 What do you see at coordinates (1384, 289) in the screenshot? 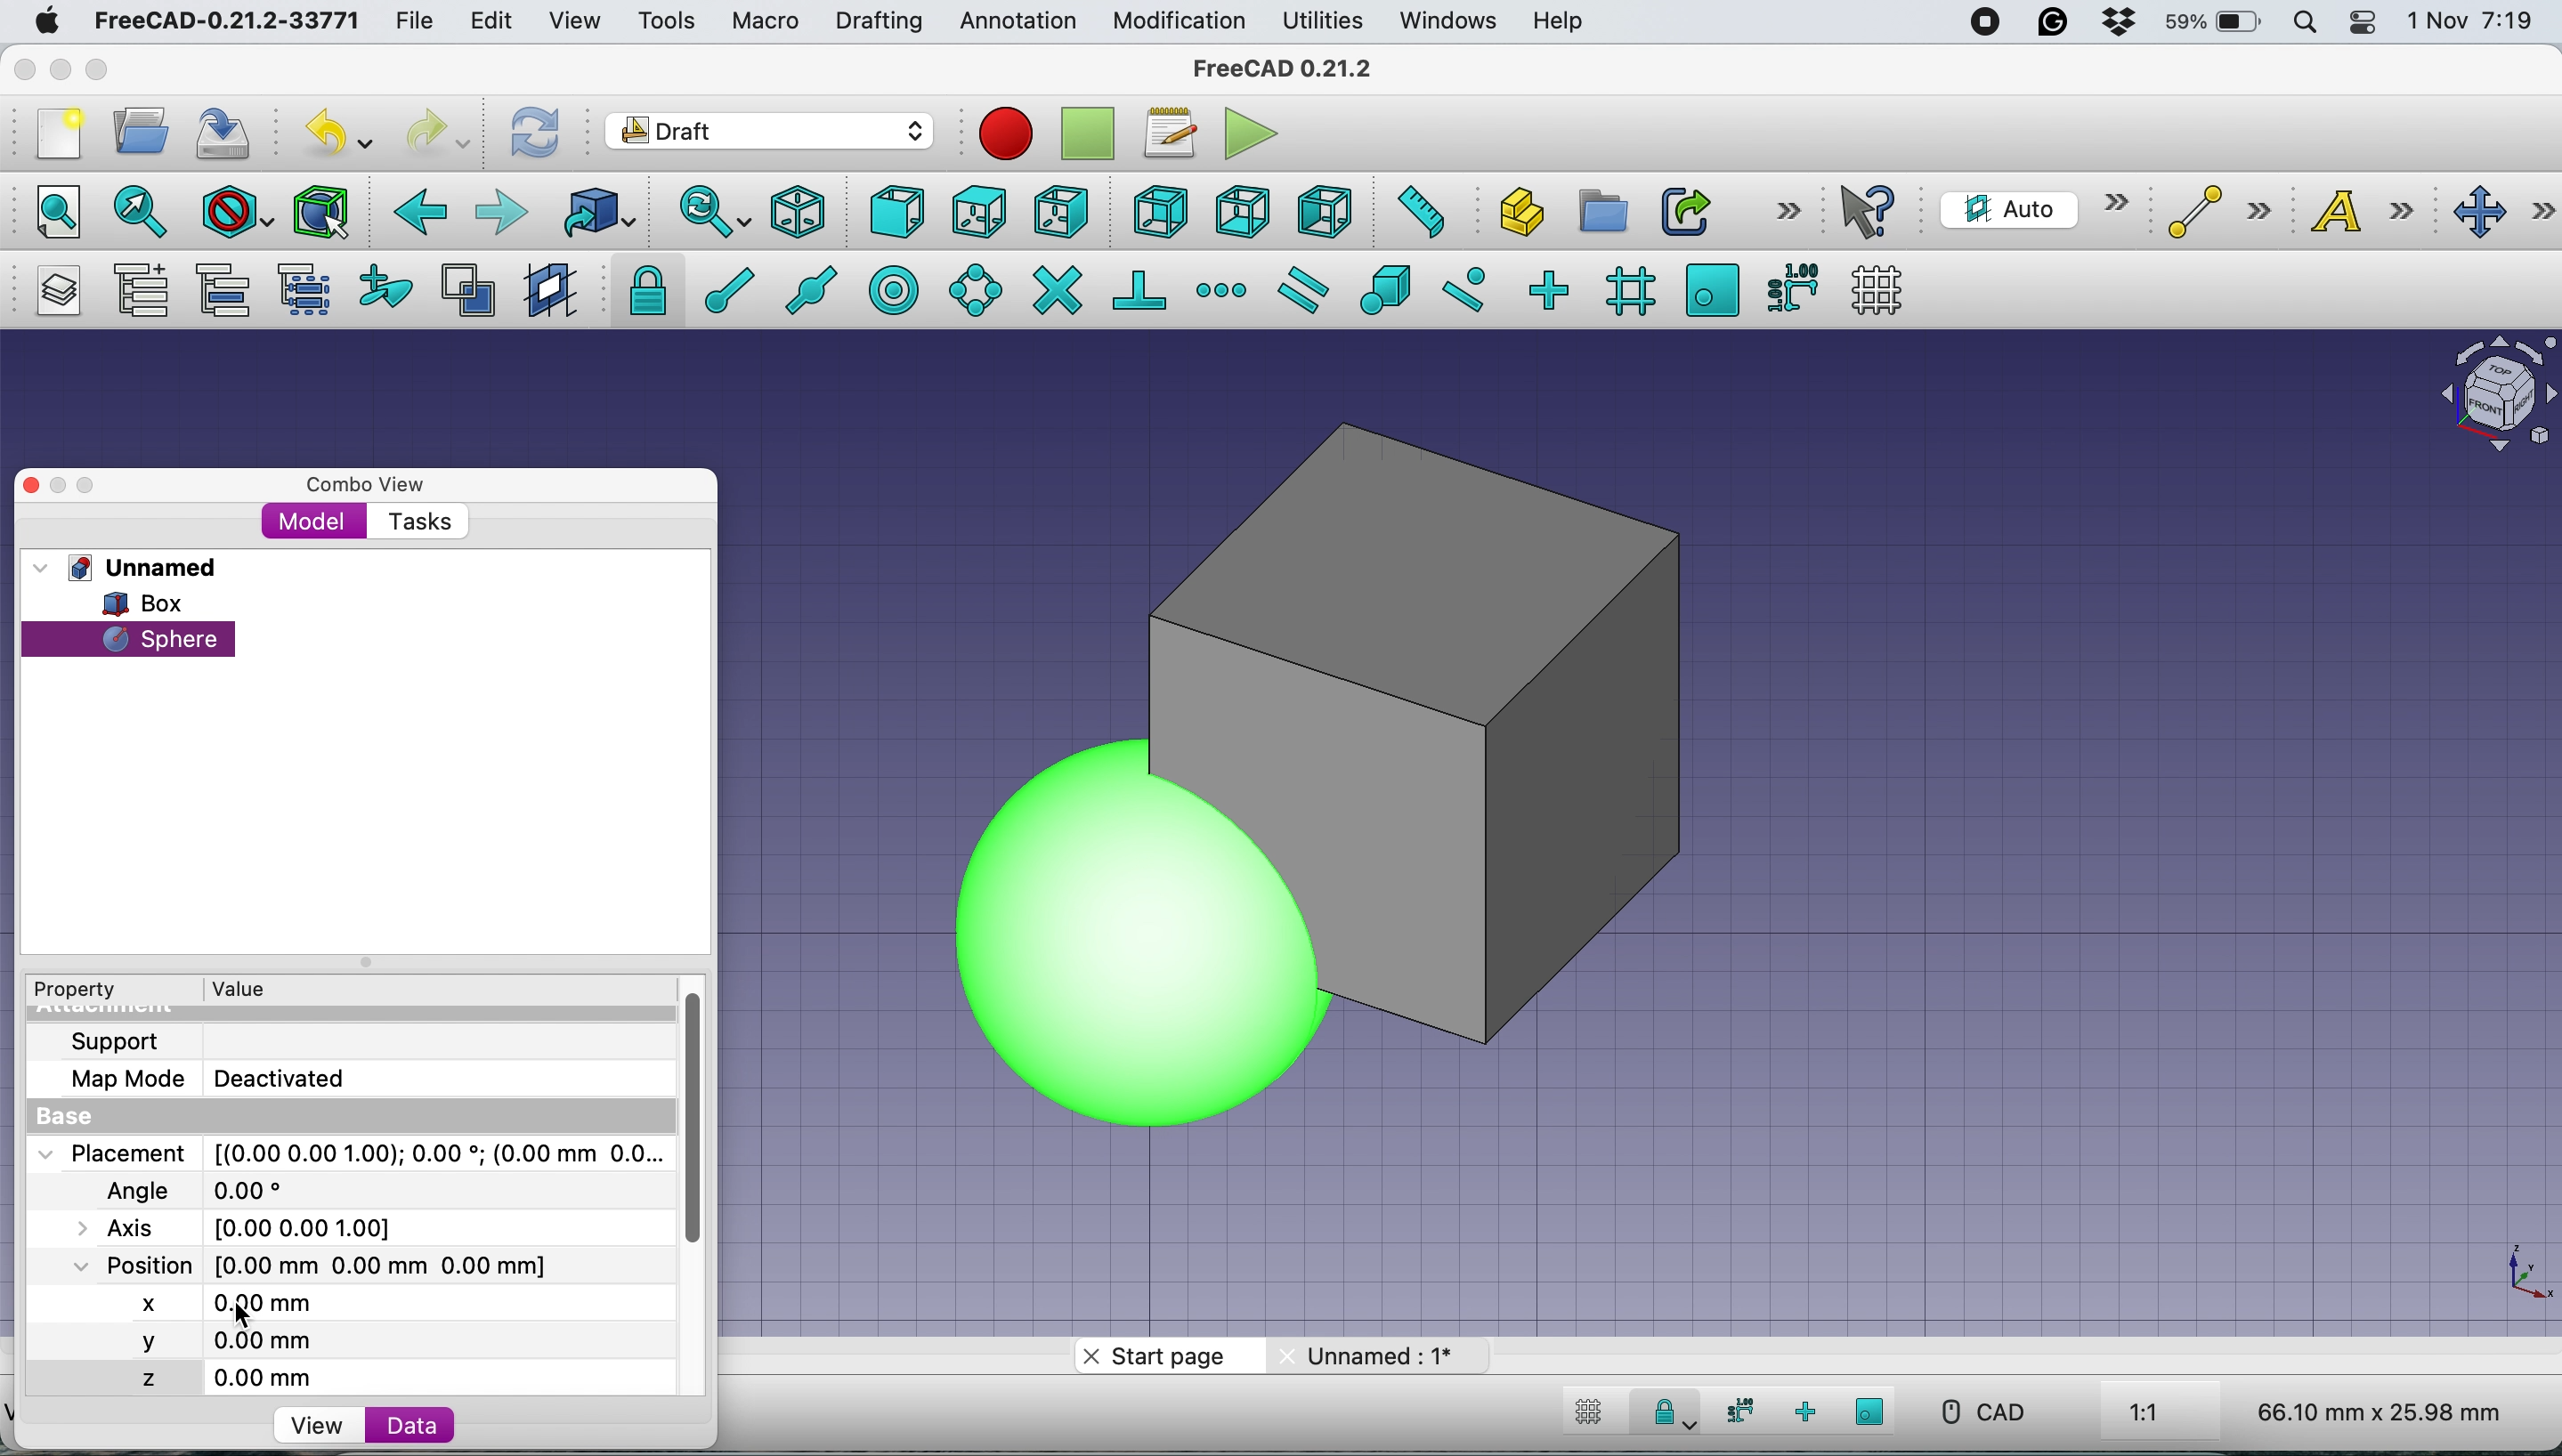
I see `snap special` at bounding box center [1384, 289].